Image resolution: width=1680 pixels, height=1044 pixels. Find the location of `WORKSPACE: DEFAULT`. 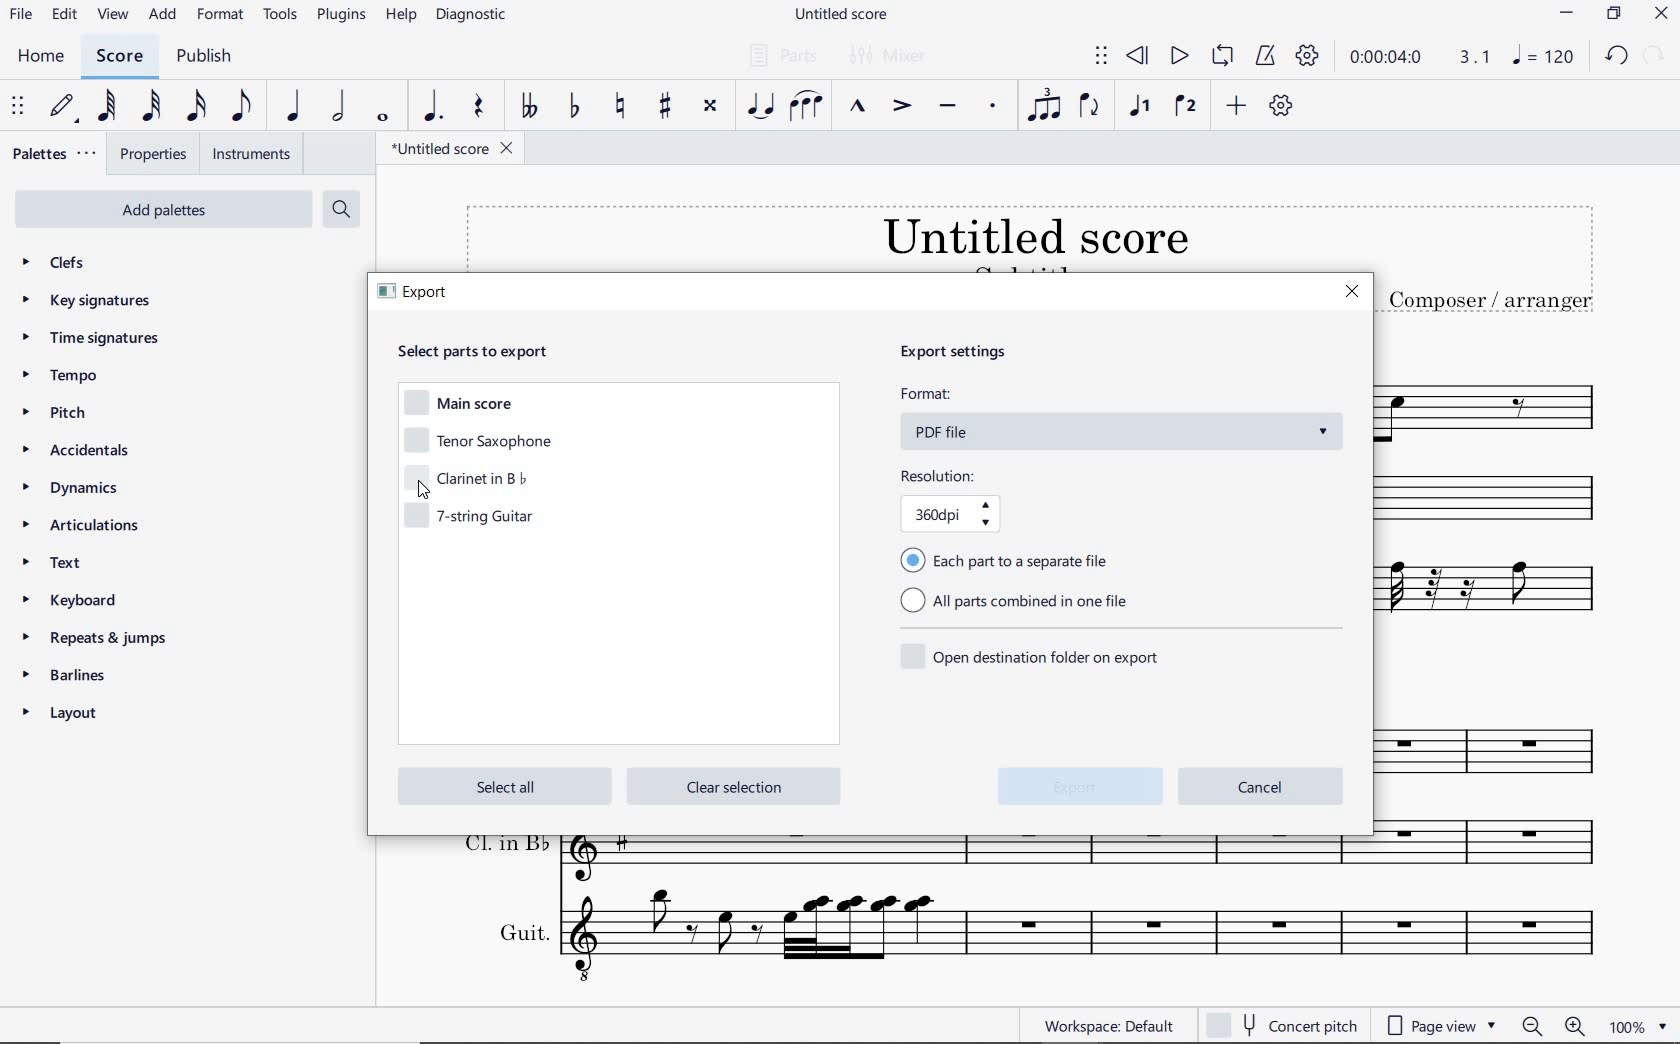

WORKSPACE: DEFAULT is located at coordinates (1086, 1025).